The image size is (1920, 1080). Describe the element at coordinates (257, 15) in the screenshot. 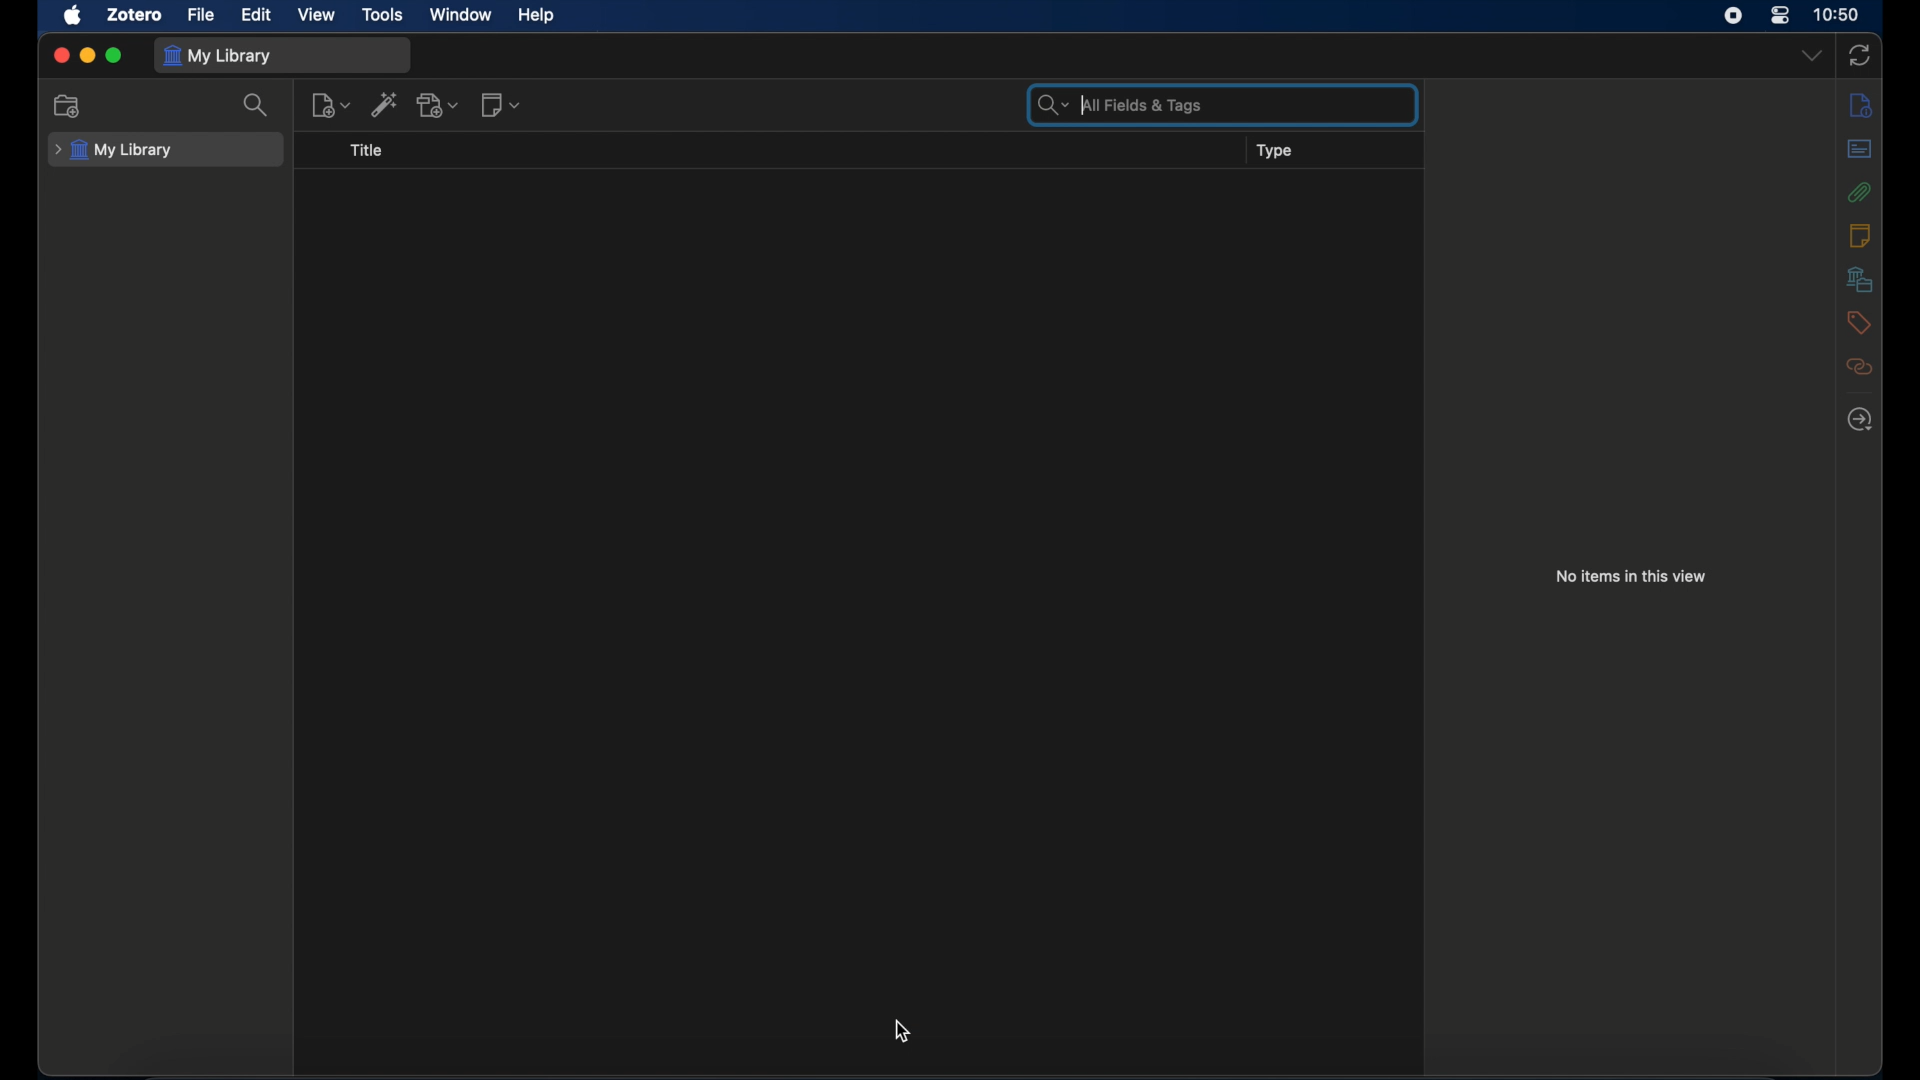

I see `edit` at that location.